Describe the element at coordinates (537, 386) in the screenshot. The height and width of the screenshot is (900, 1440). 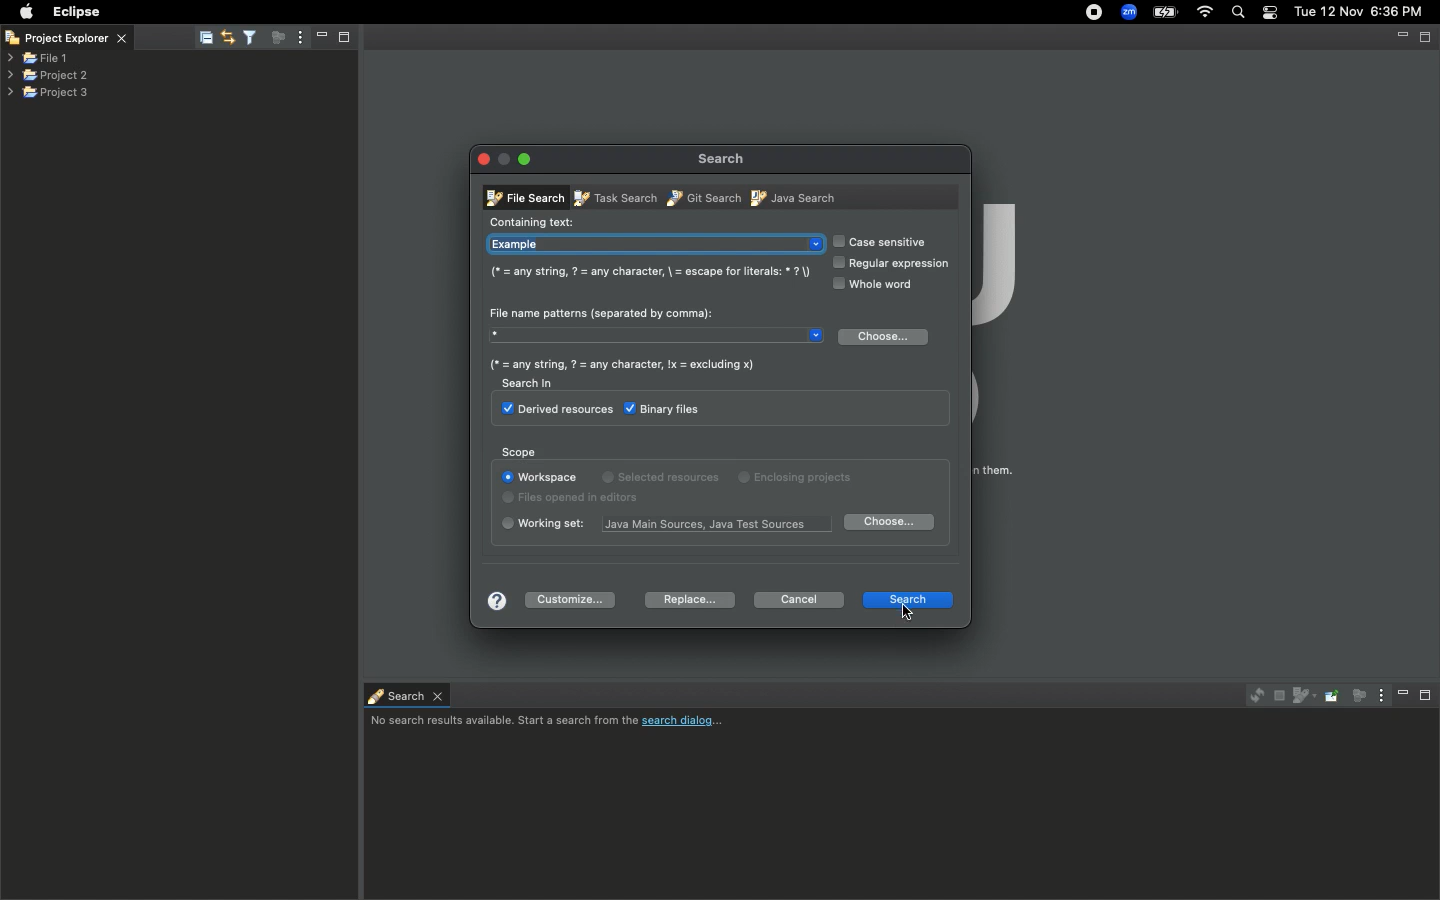
I see `Search in` at that location.